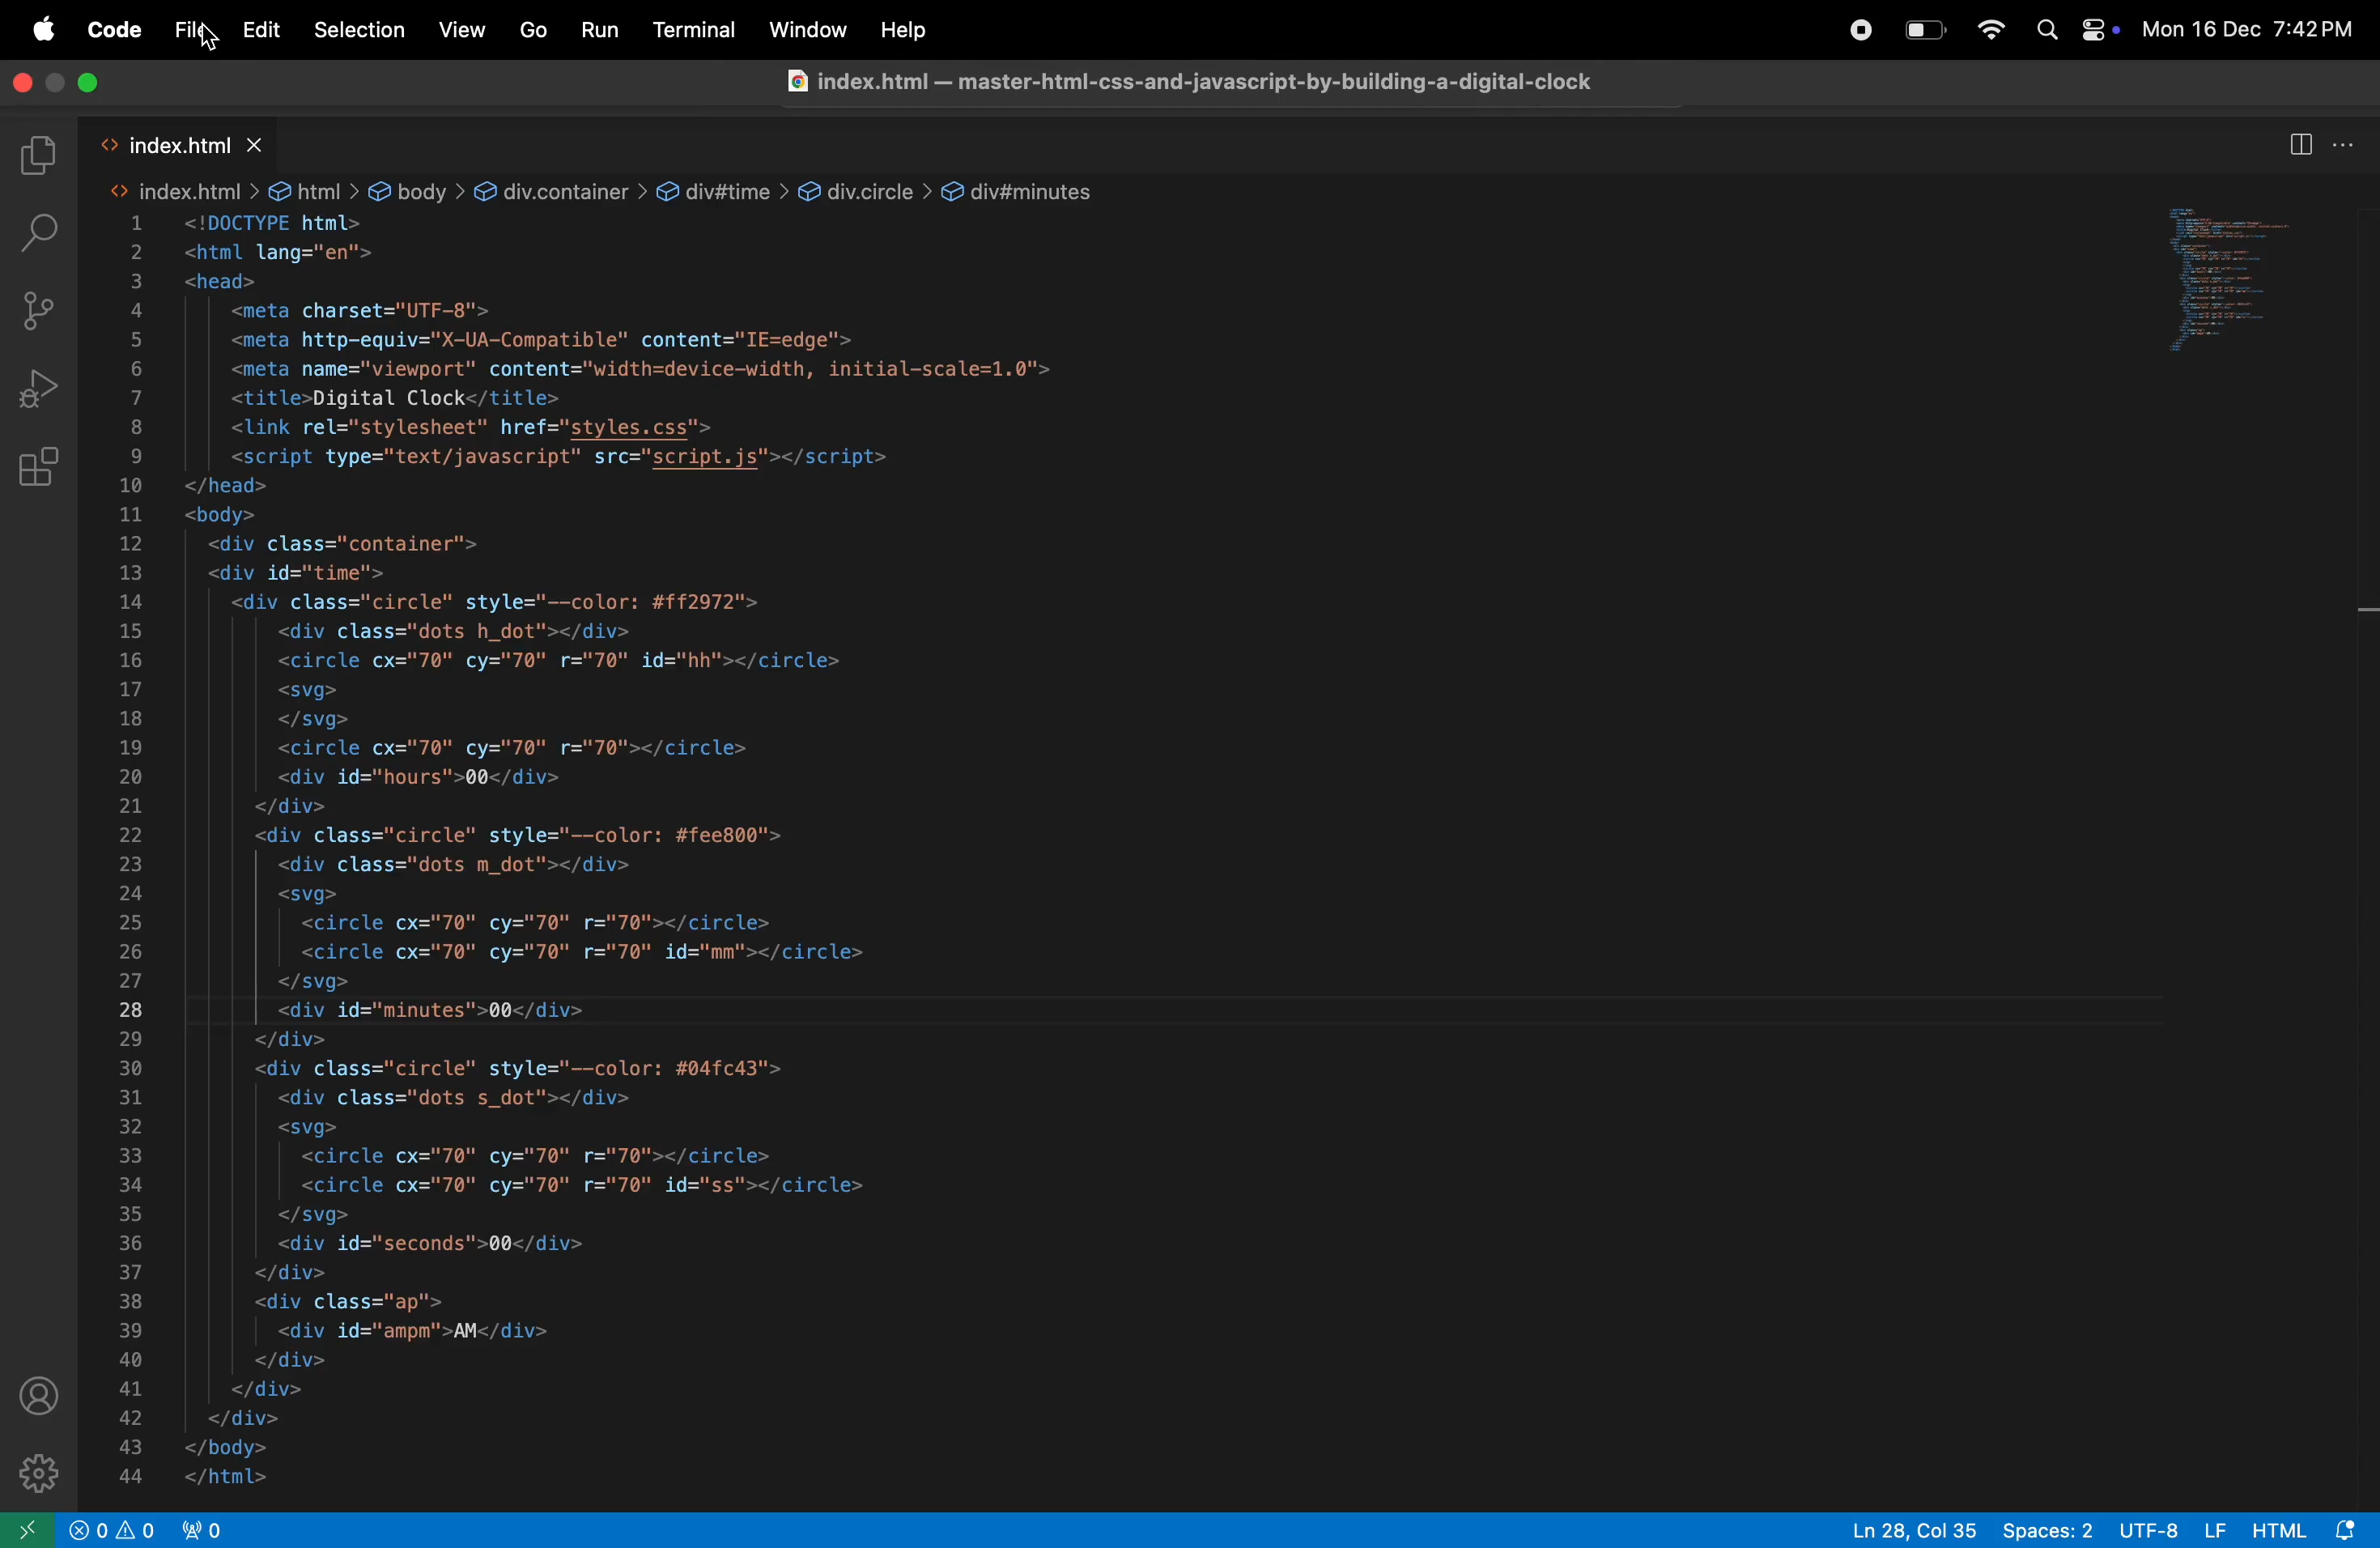 The width and height of the screenshot is (2380, 1548). Describe the element at coordinates (36, 1473) in the screenshot. I see `settings` at that location.